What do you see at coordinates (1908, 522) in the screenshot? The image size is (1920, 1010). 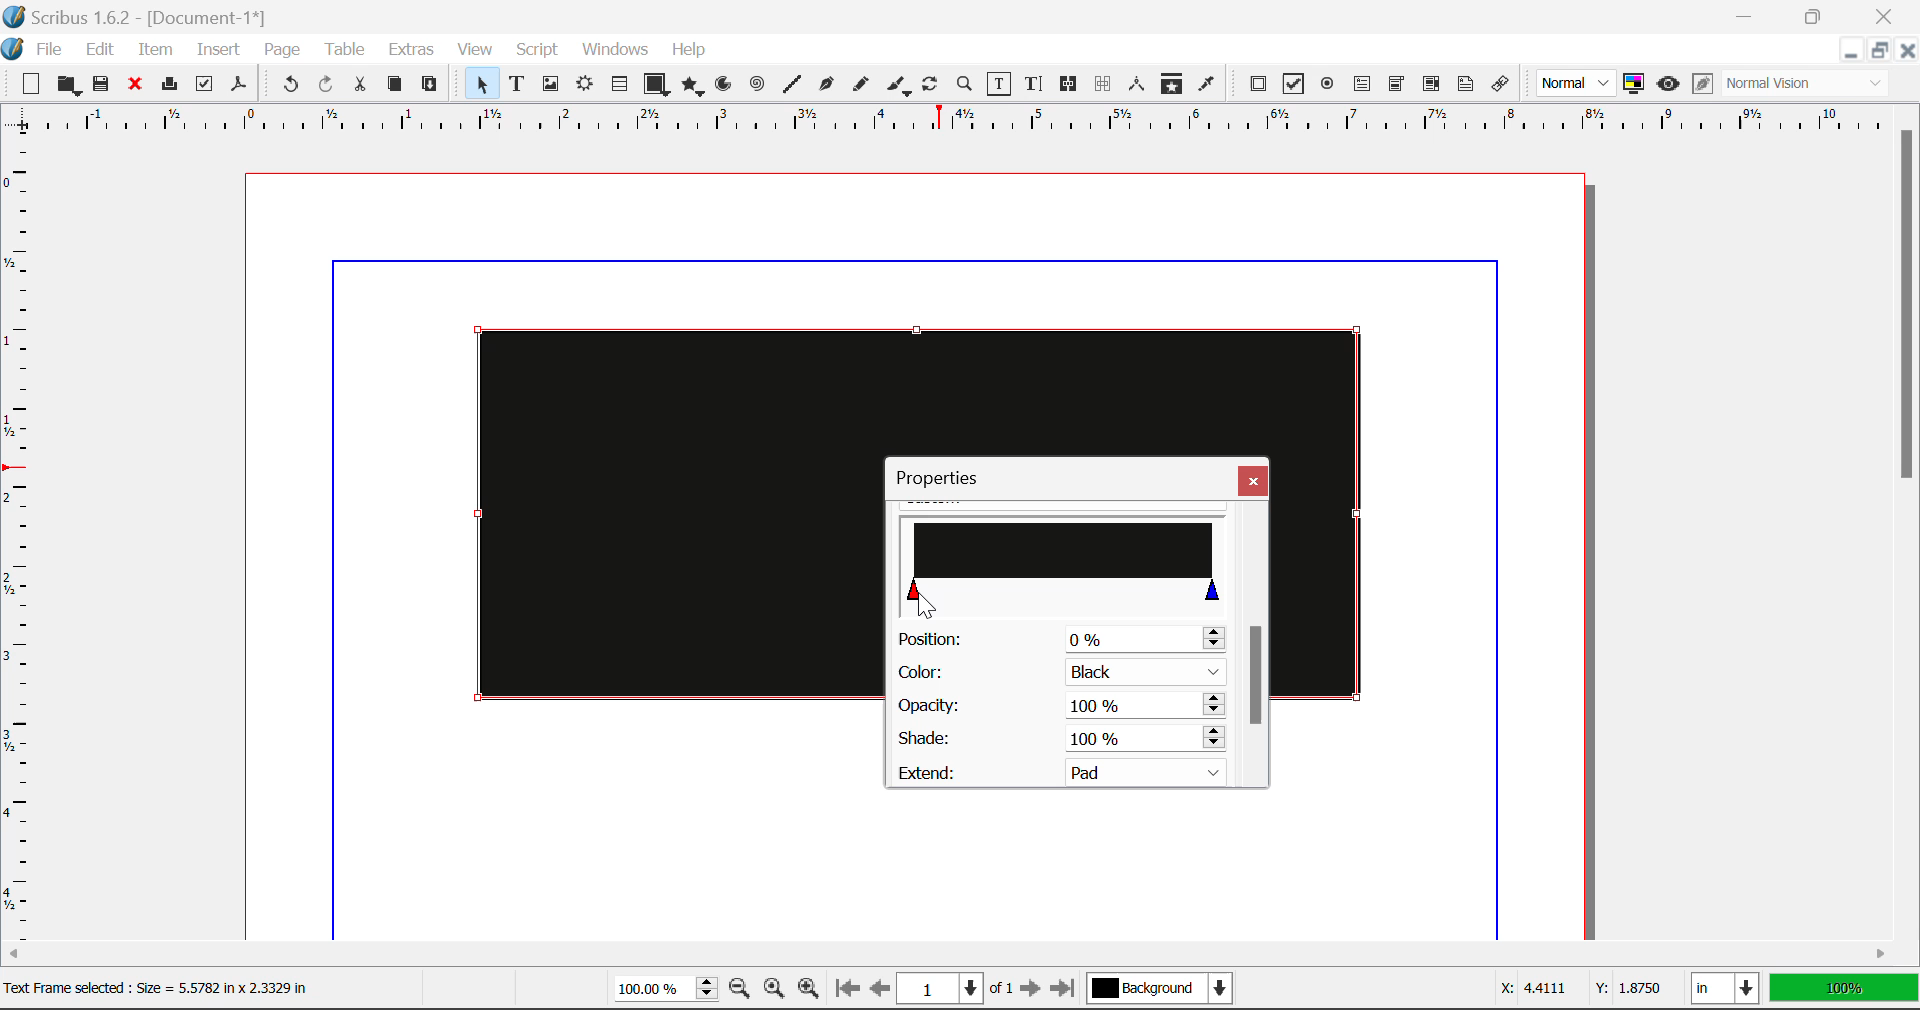 I see `Scroll Bar` at bounding box center [1908, 522].